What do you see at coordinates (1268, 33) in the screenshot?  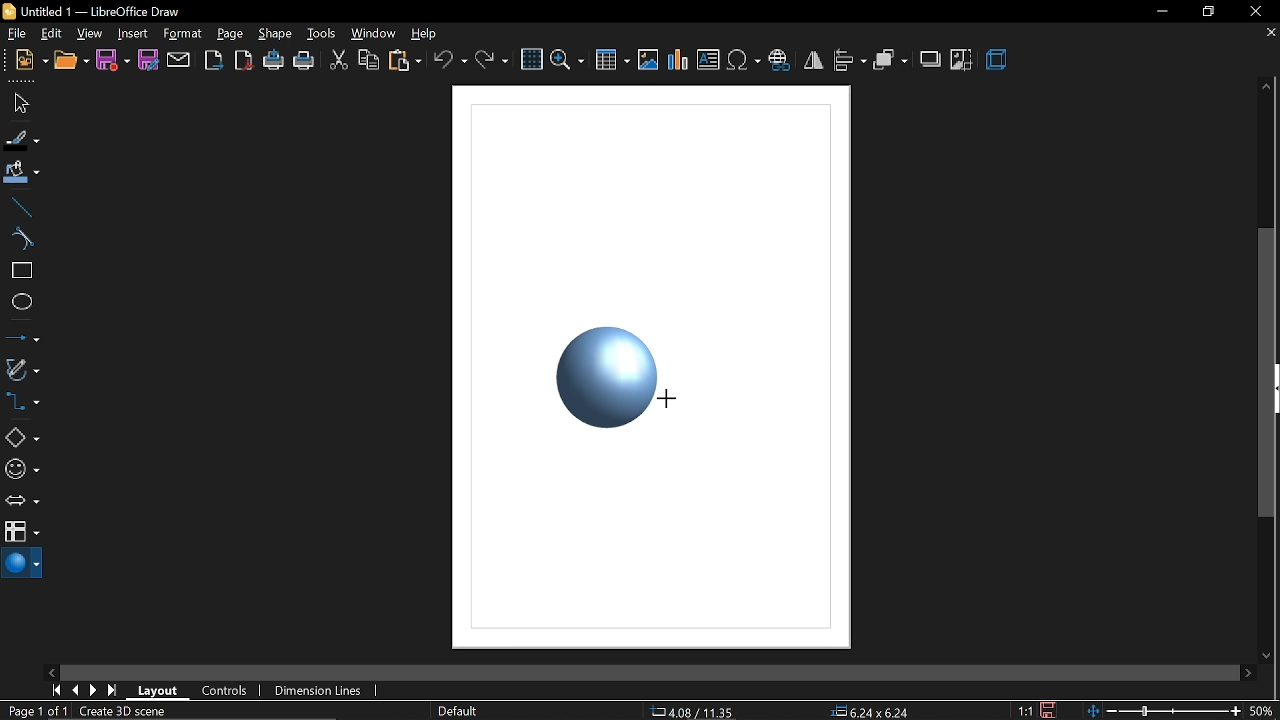 I see `close tab` at bounding box center [1268, 33].